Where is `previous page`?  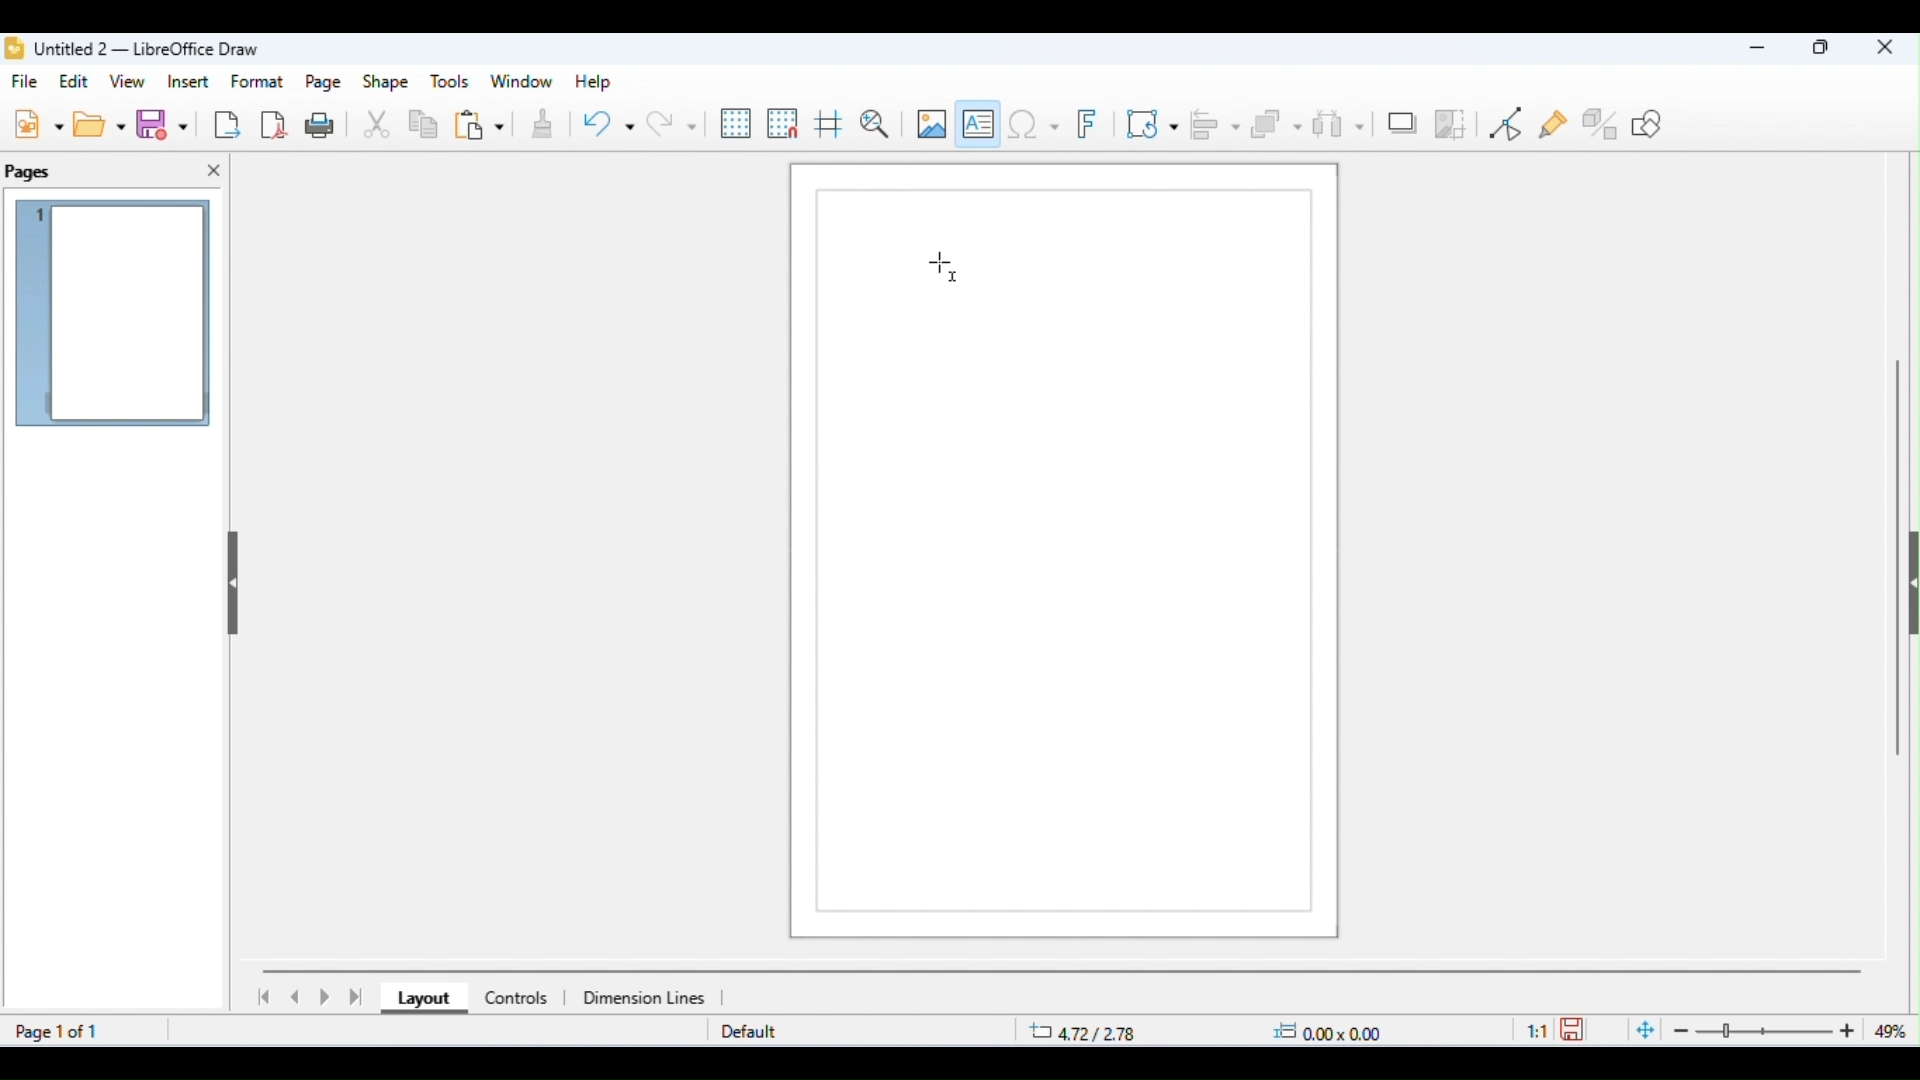
previous page is located at coordinates (296, 997).